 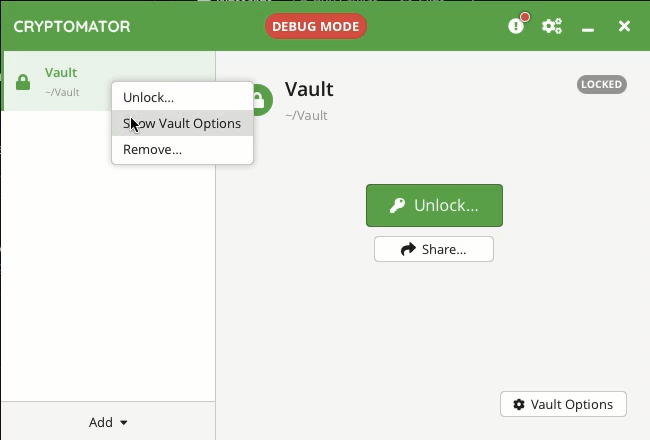 What do you see at coordinates (436, 249) in the screenshot?
I see `Share.` at bounding box center [436, 249].